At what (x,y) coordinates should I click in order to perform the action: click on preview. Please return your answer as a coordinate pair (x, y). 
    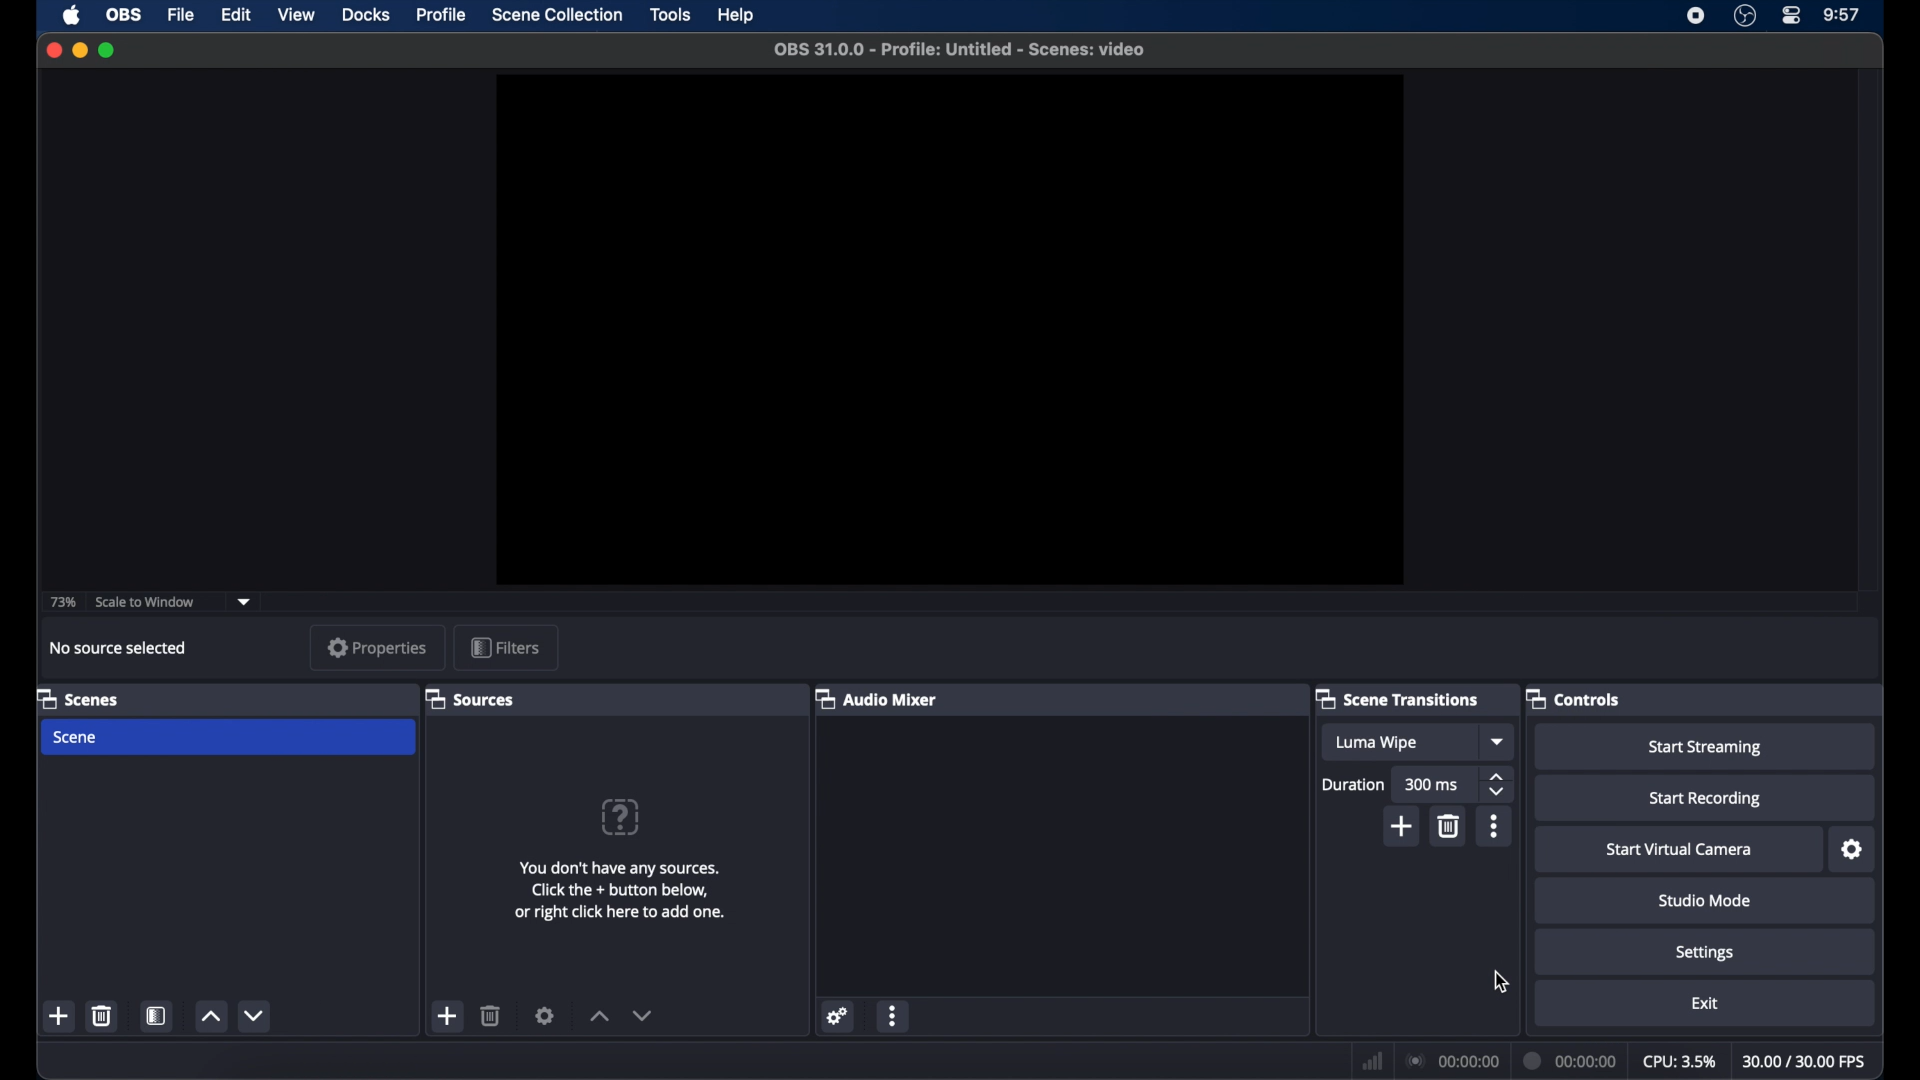
    Looking at the image, I should click on (948, 330).